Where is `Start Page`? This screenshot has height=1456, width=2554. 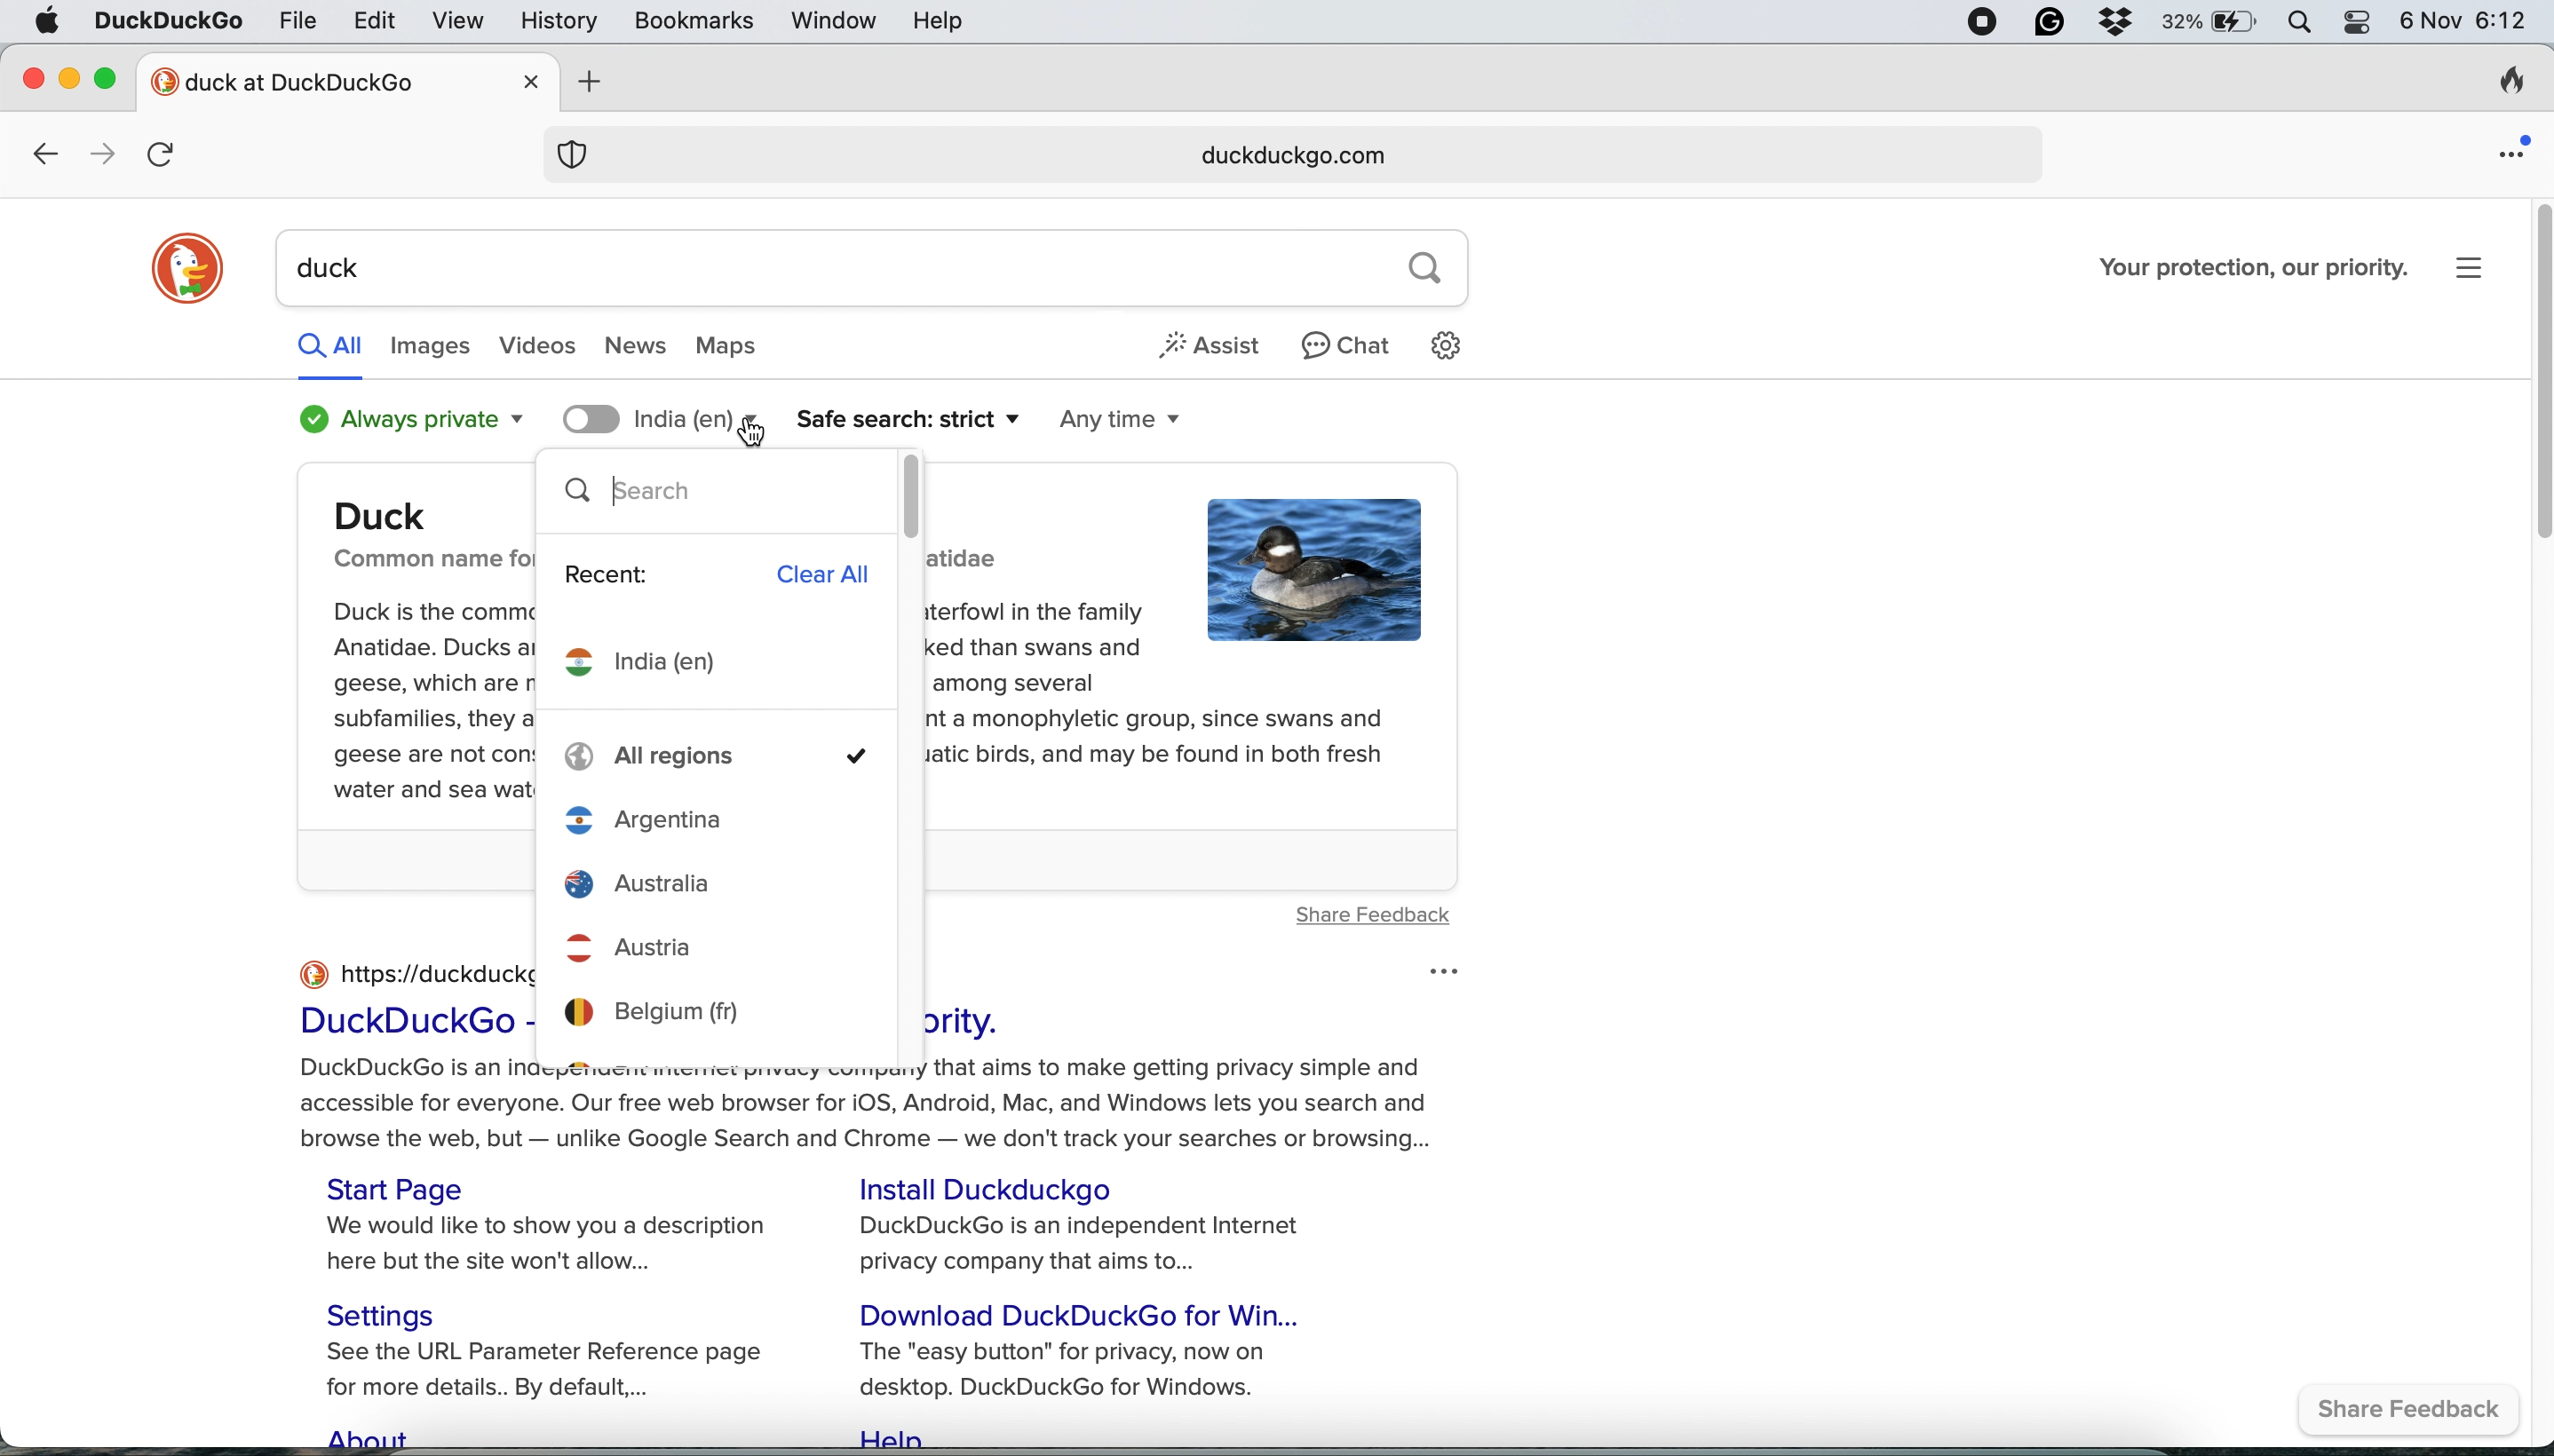
Start Page is located at coordinates (403, 1188).